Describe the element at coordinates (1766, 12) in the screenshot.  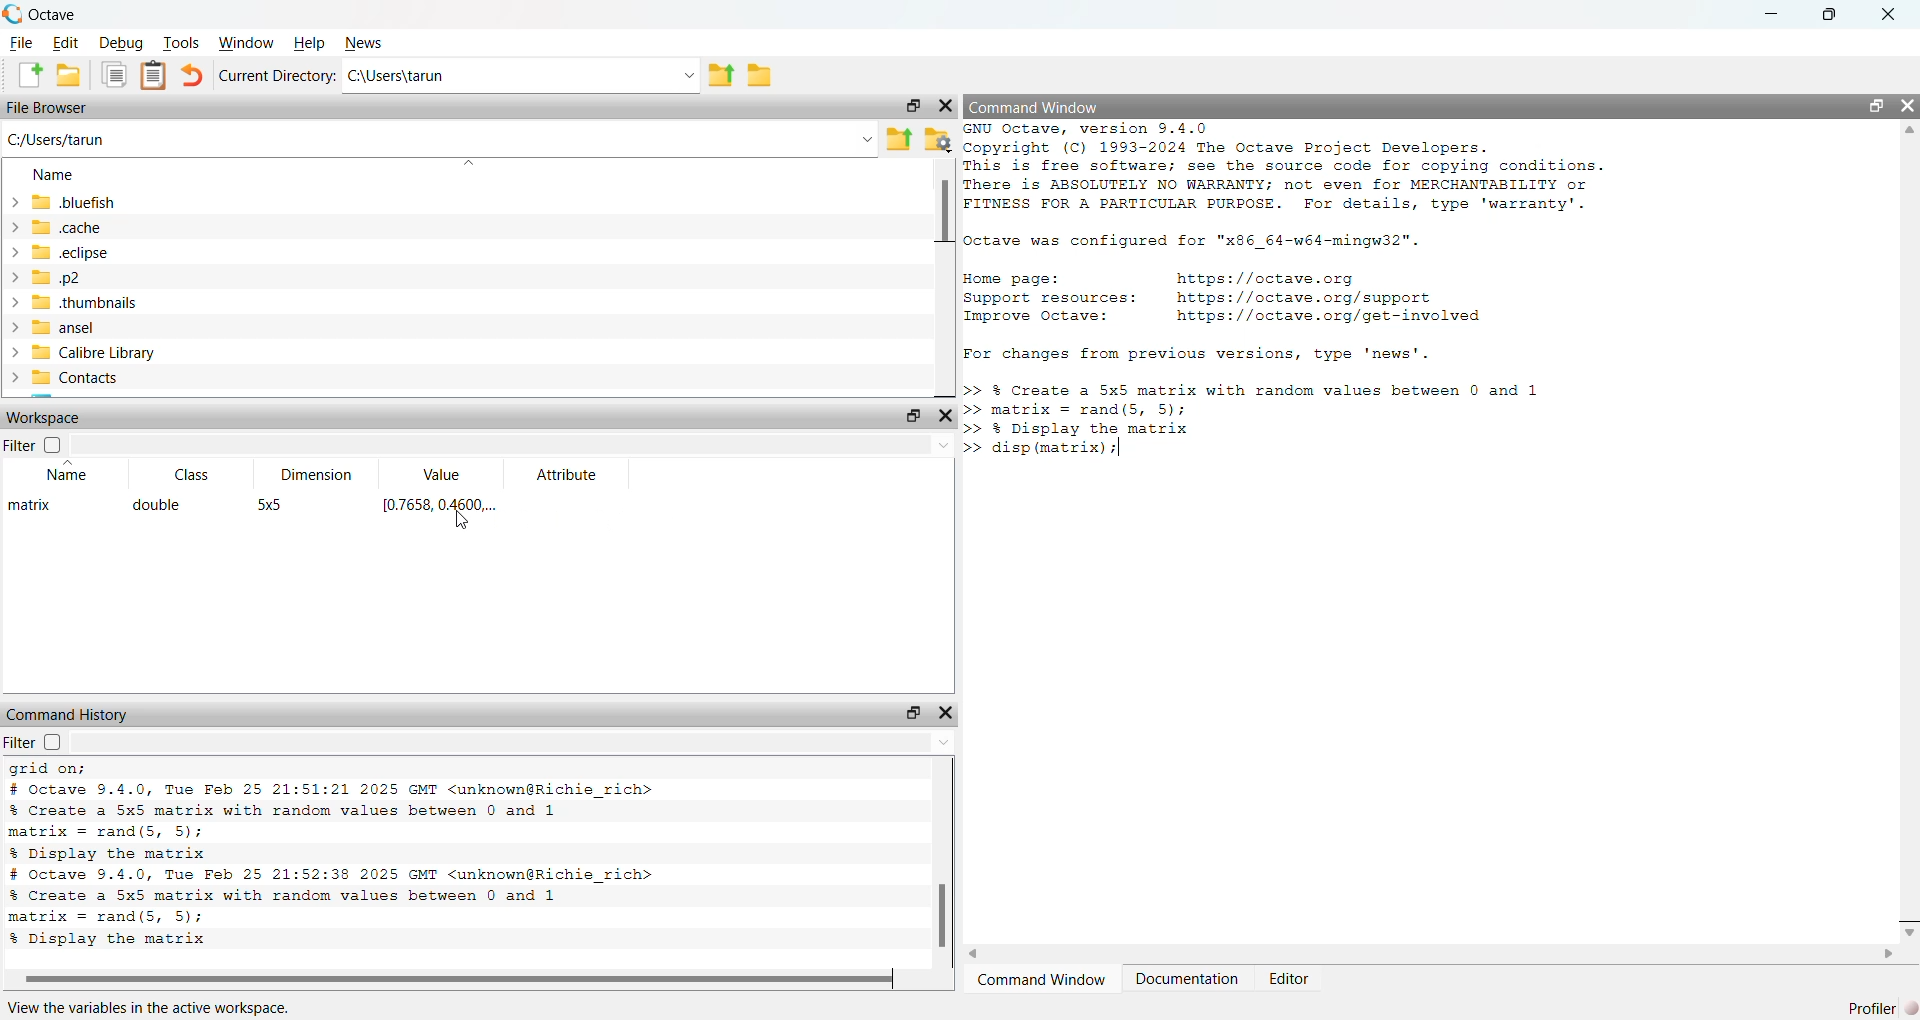
I see `minimise` at that location.